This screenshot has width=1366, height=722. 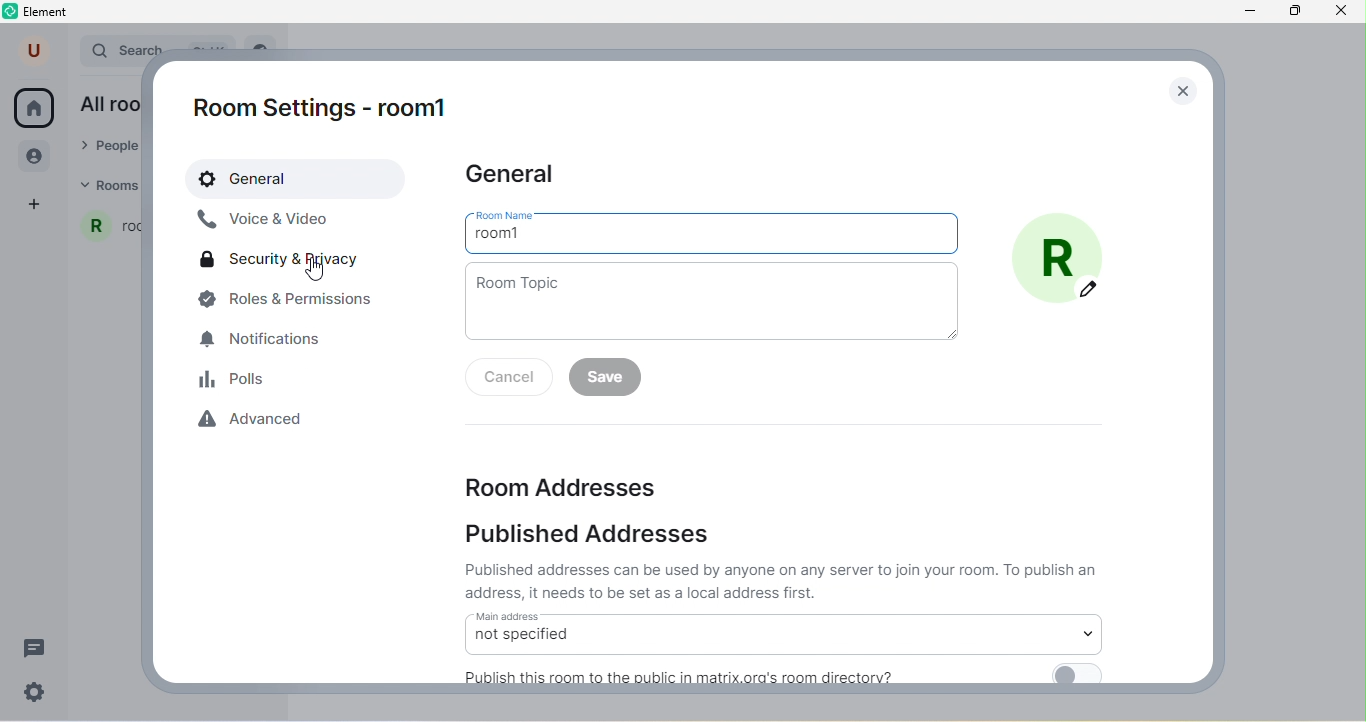 What do you see at coordinates (36, 205) in the screenshot?
I see `add space` at bounding box center [36, 205].